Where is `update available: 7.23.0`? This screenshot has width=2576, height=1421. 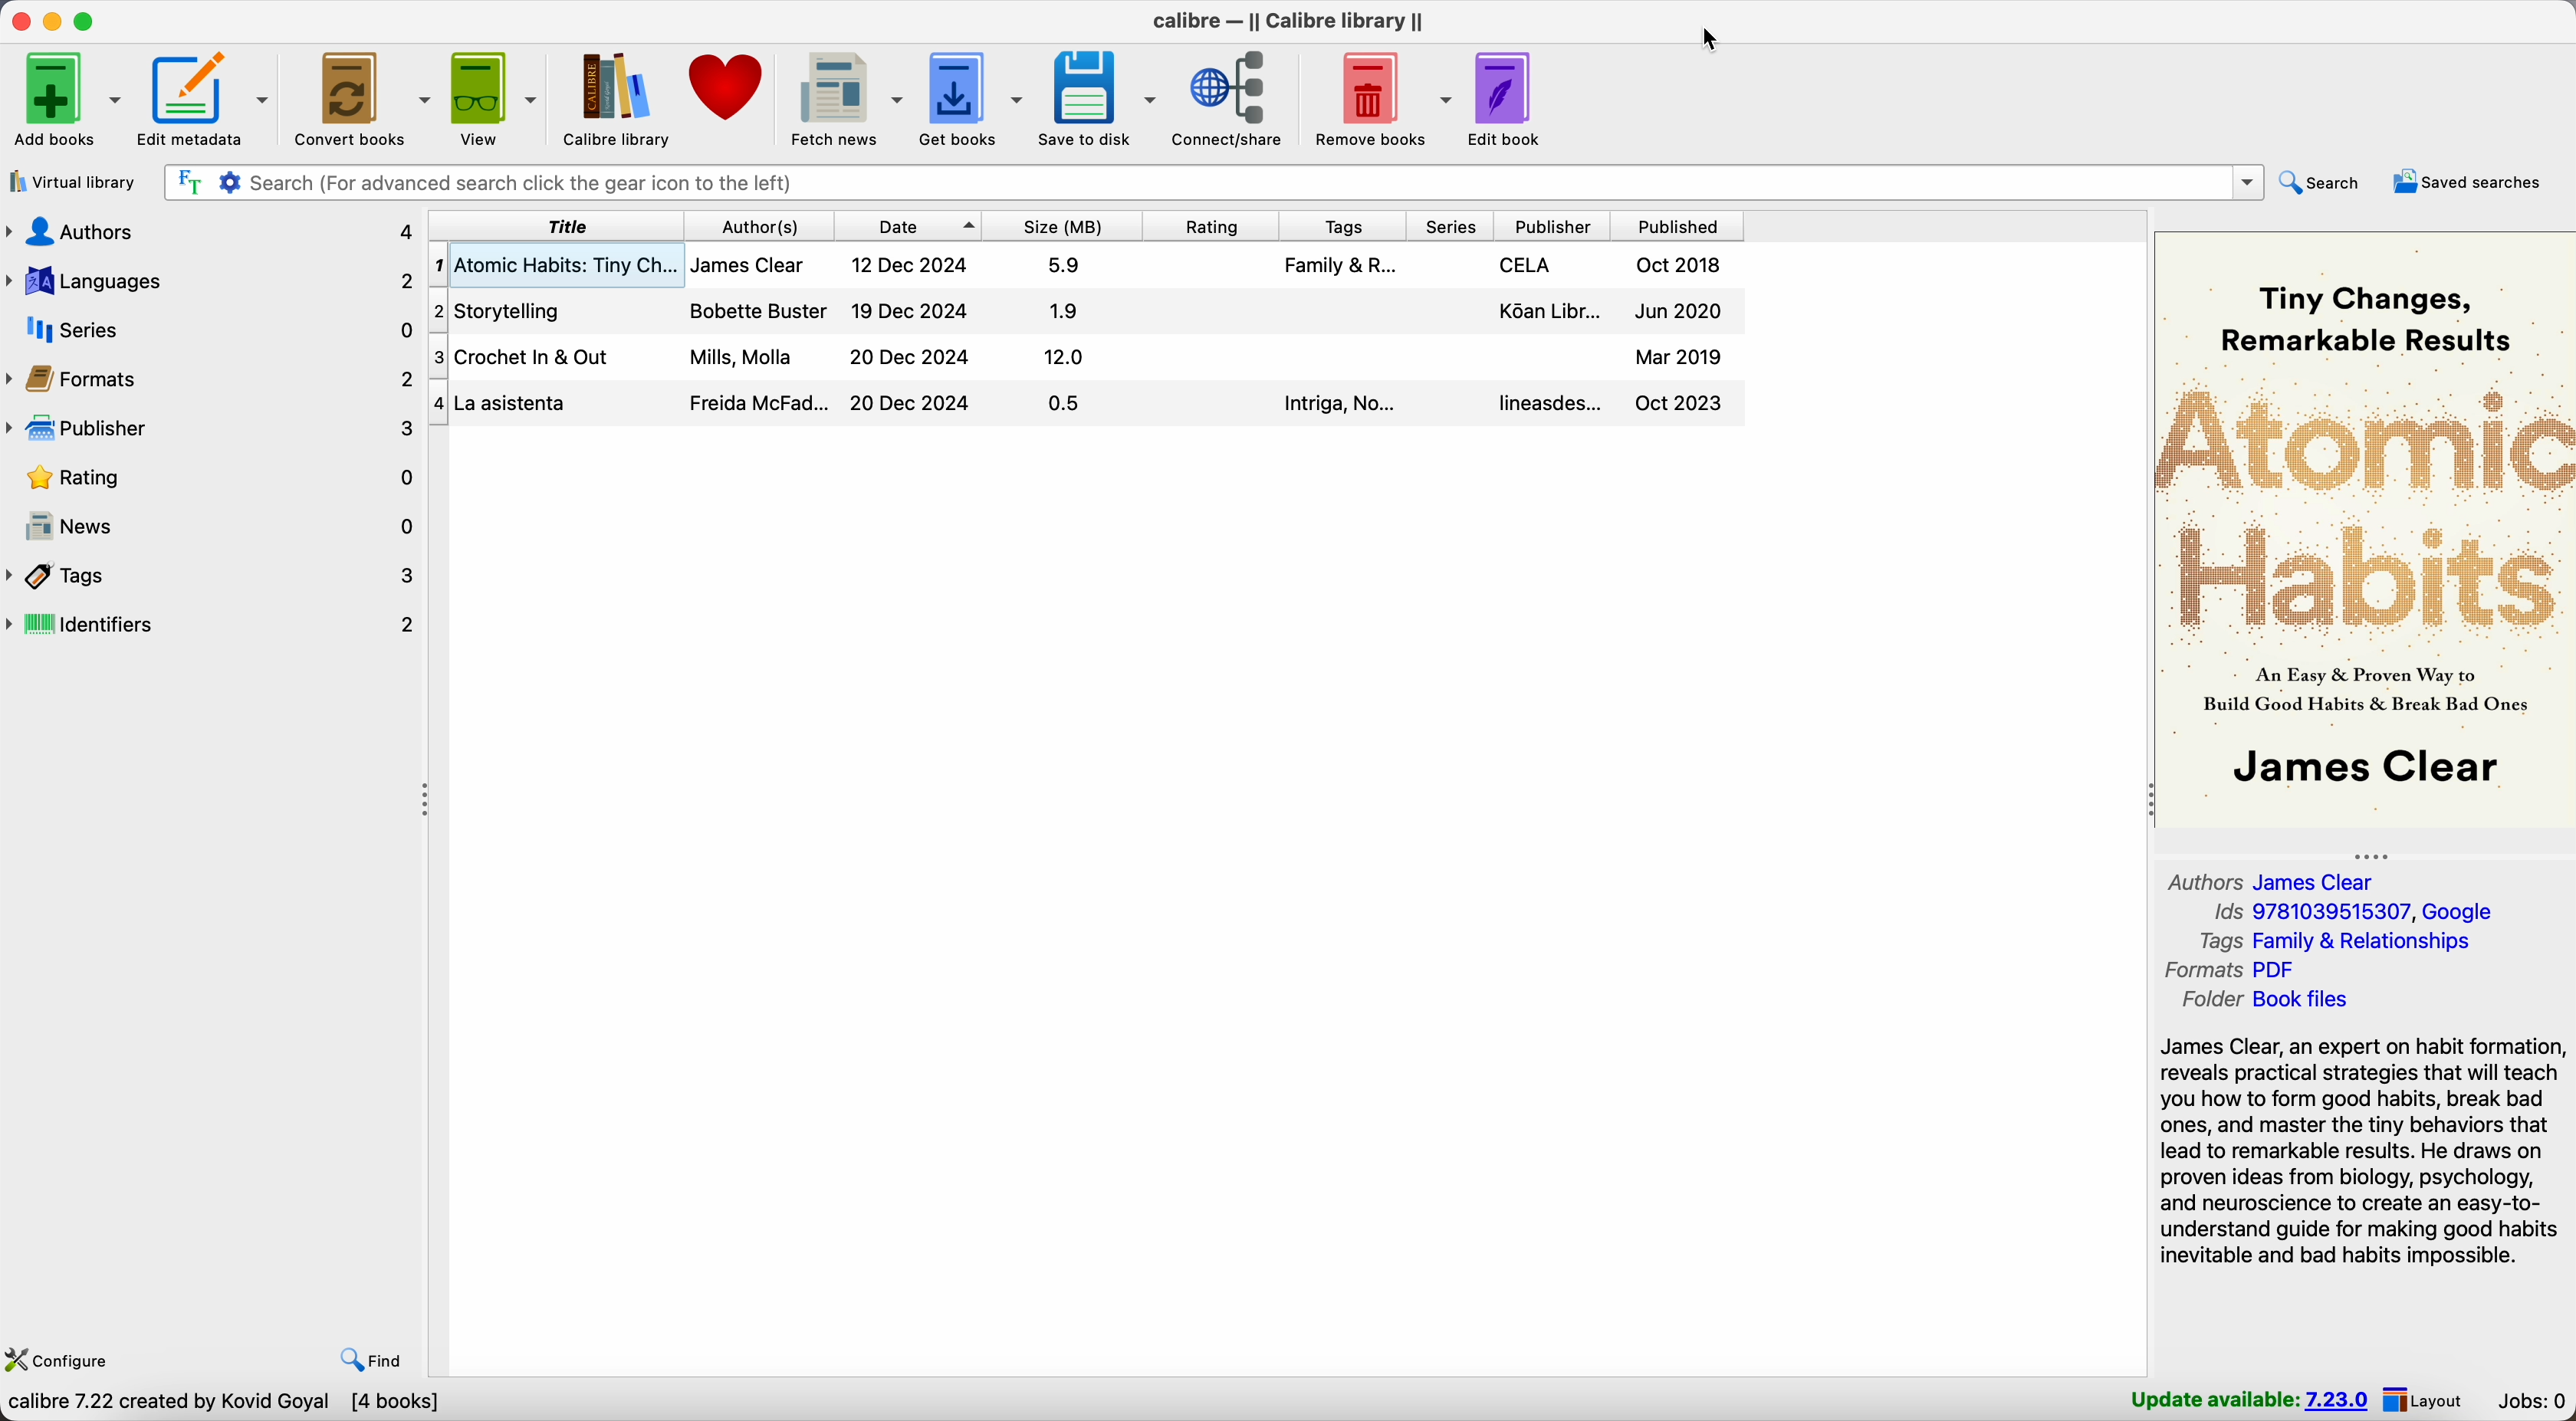 update available: 7.23.0 is located at coordinates (2246, 1399).